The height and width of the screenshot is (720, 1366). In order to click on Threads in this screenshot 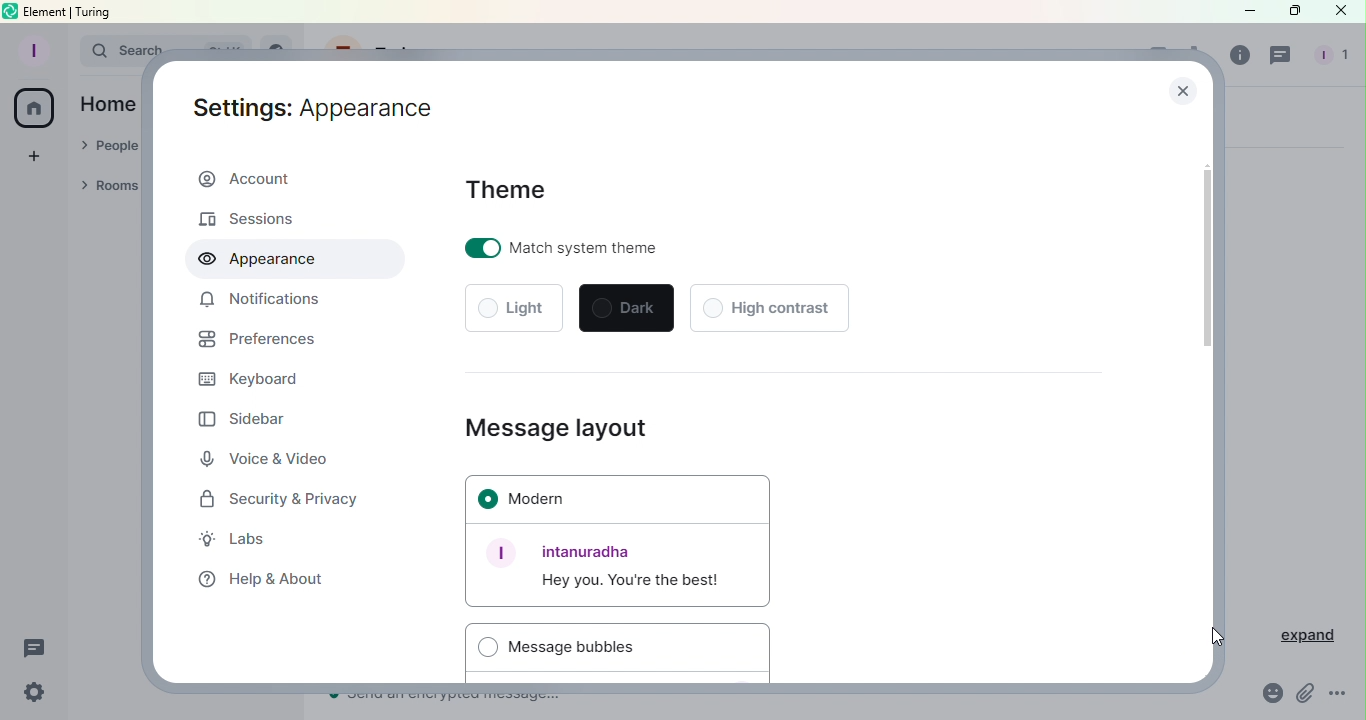, I will do `click(1283, 56)`.